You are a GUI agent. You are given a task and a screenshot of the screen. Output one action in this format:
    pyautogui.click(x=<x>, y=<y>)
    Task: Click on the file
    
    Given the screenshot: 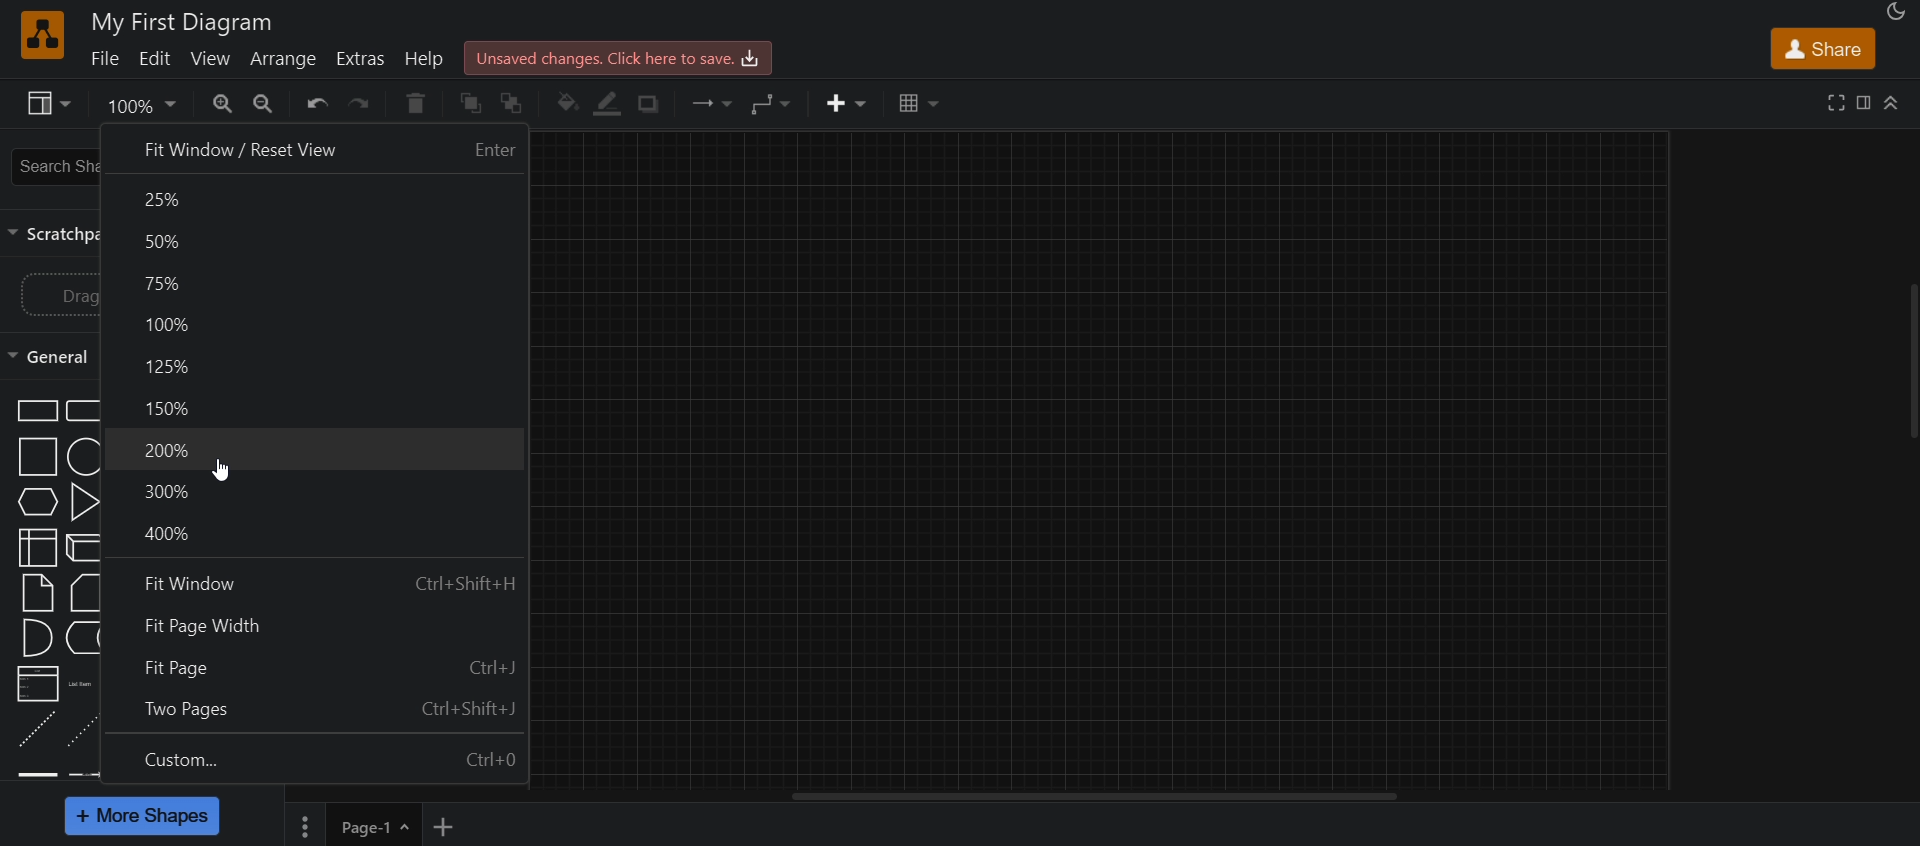 What is the action you would take?
    pyautogui.click(x=104, y=58)
    